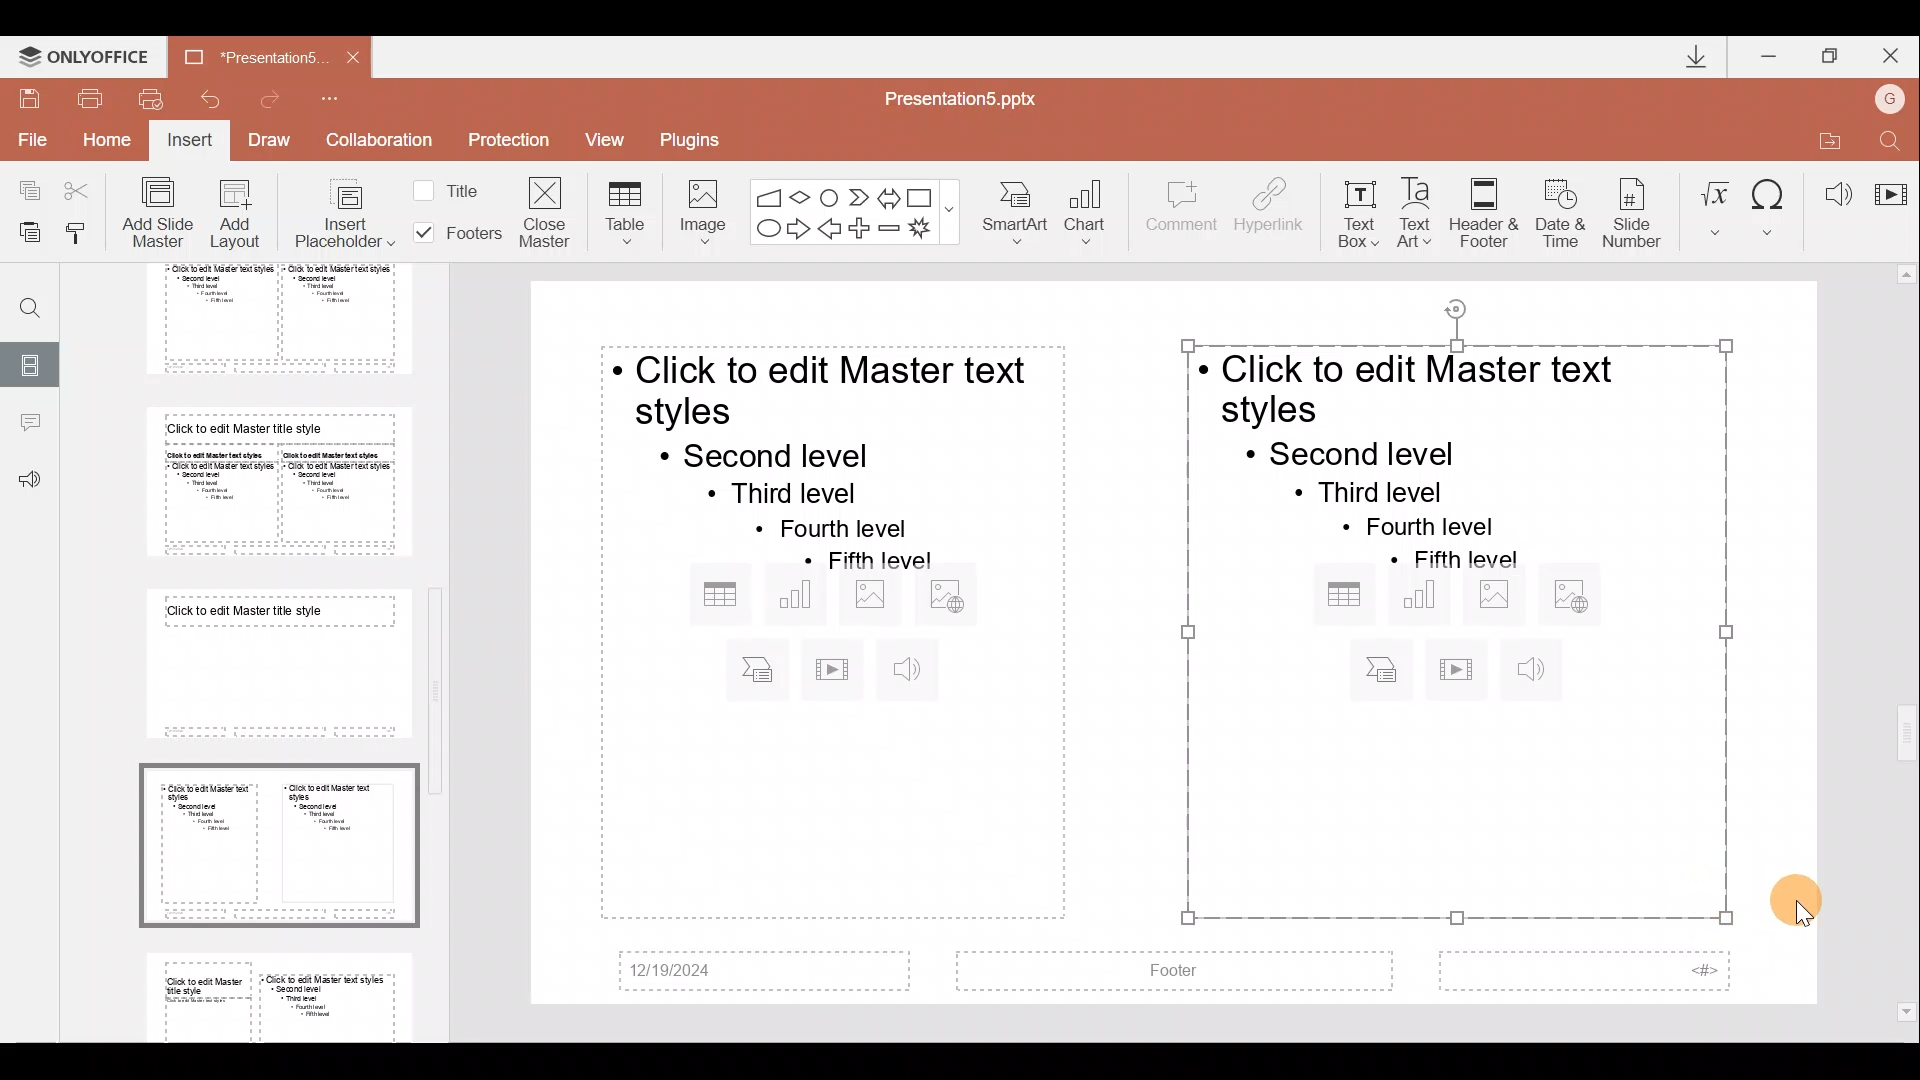 This screenshot has height=1080, width=1920. I want to click on Flowchart-connector, so click(830, 193).